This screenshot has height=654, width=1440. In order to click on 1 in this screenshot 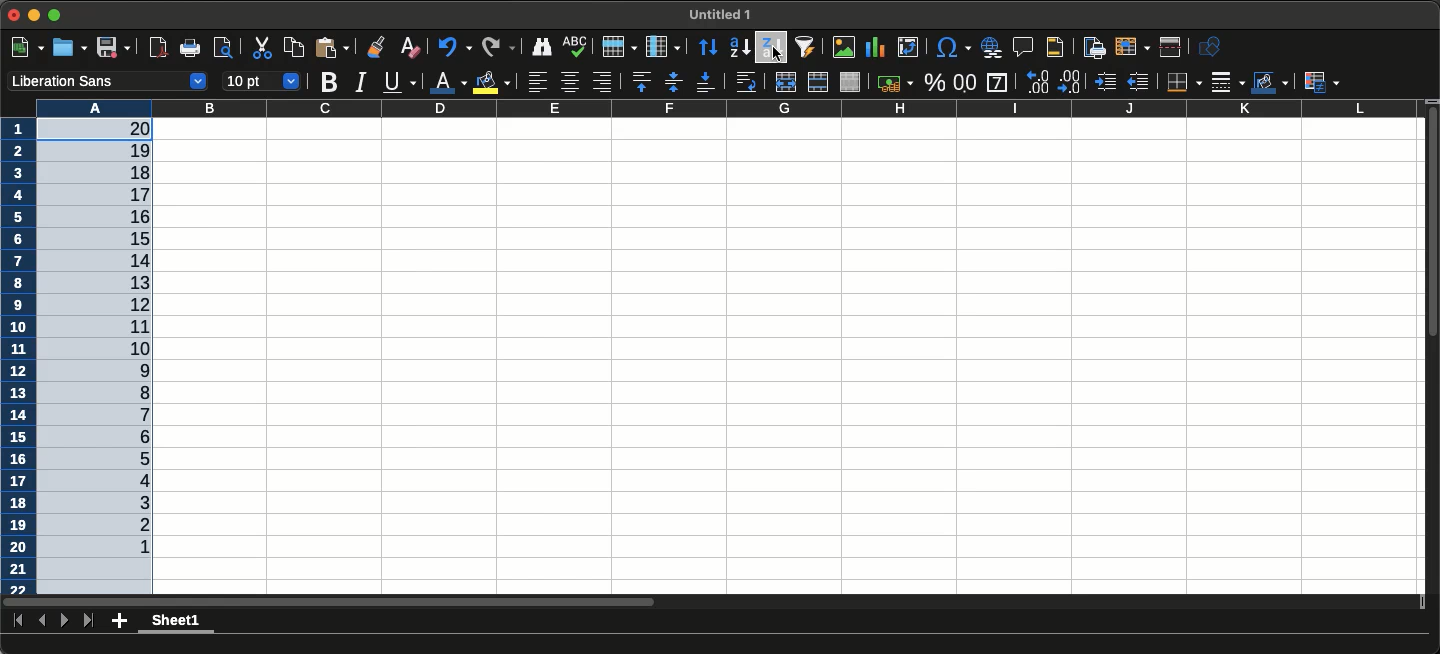, I will do `click(132, 130)`.